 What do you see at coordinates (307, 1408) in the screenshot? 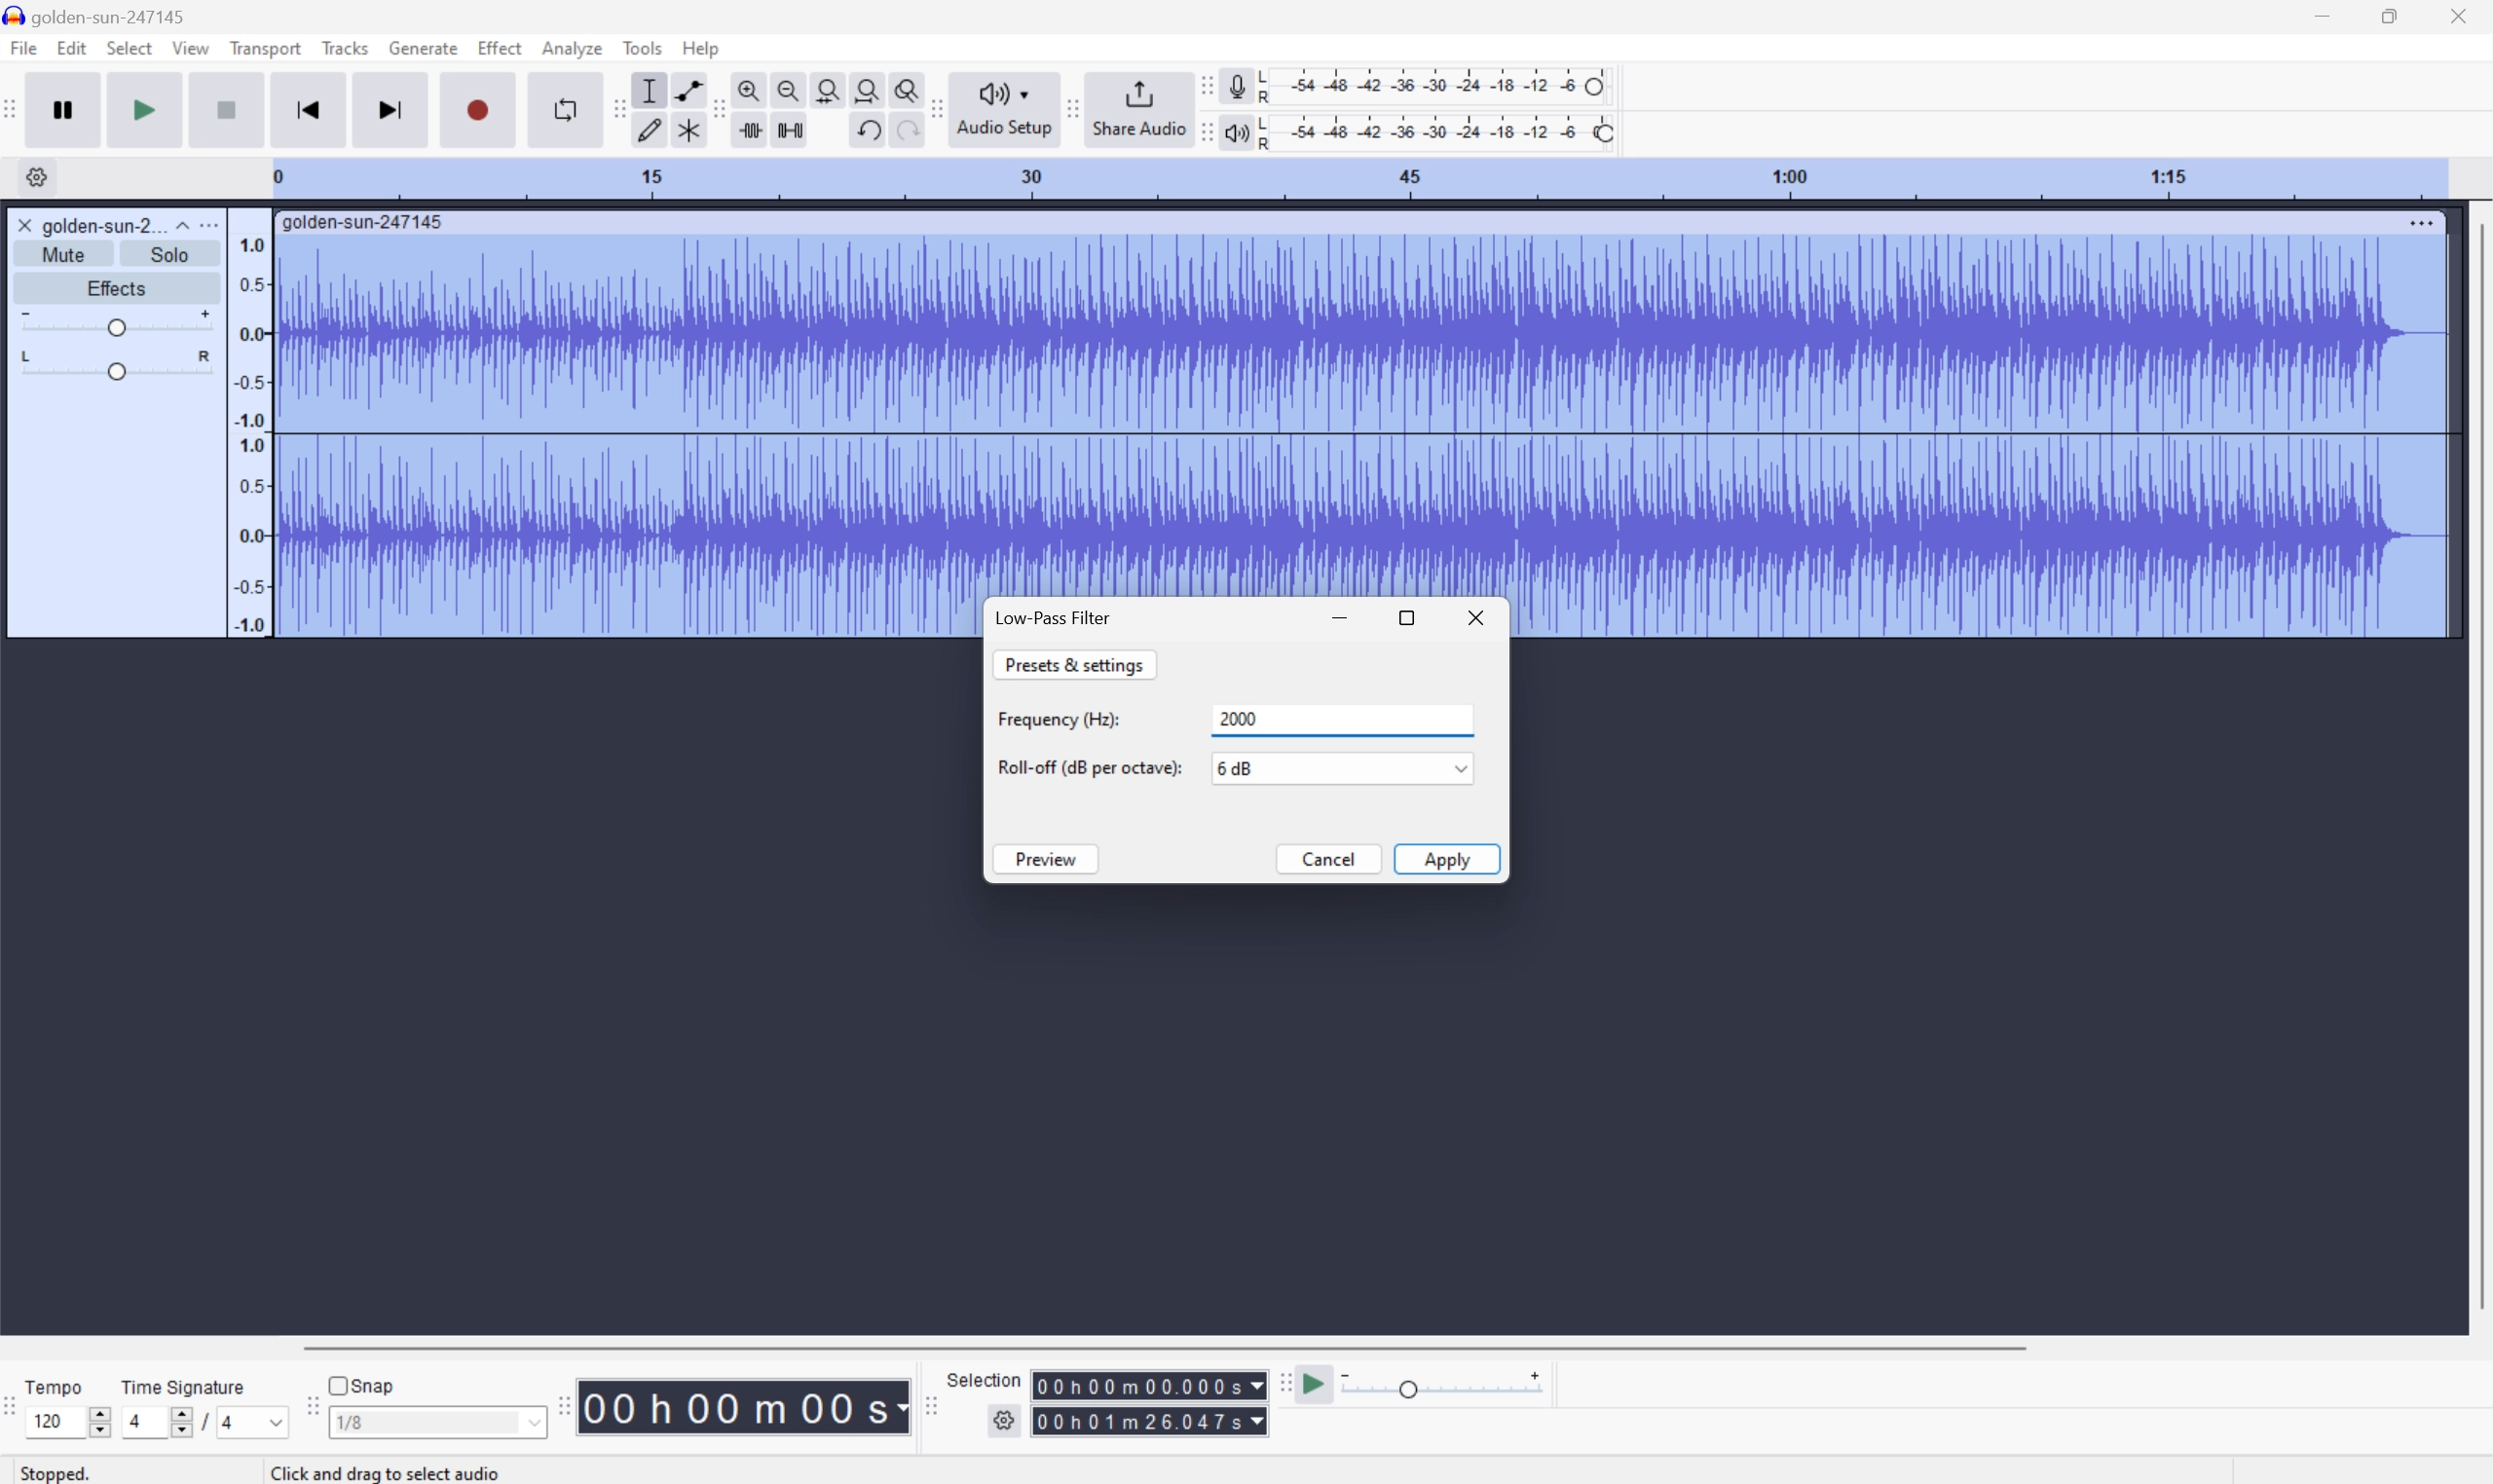
I see `Audacity Snapping toobar` at bounding box center [307, 1408].